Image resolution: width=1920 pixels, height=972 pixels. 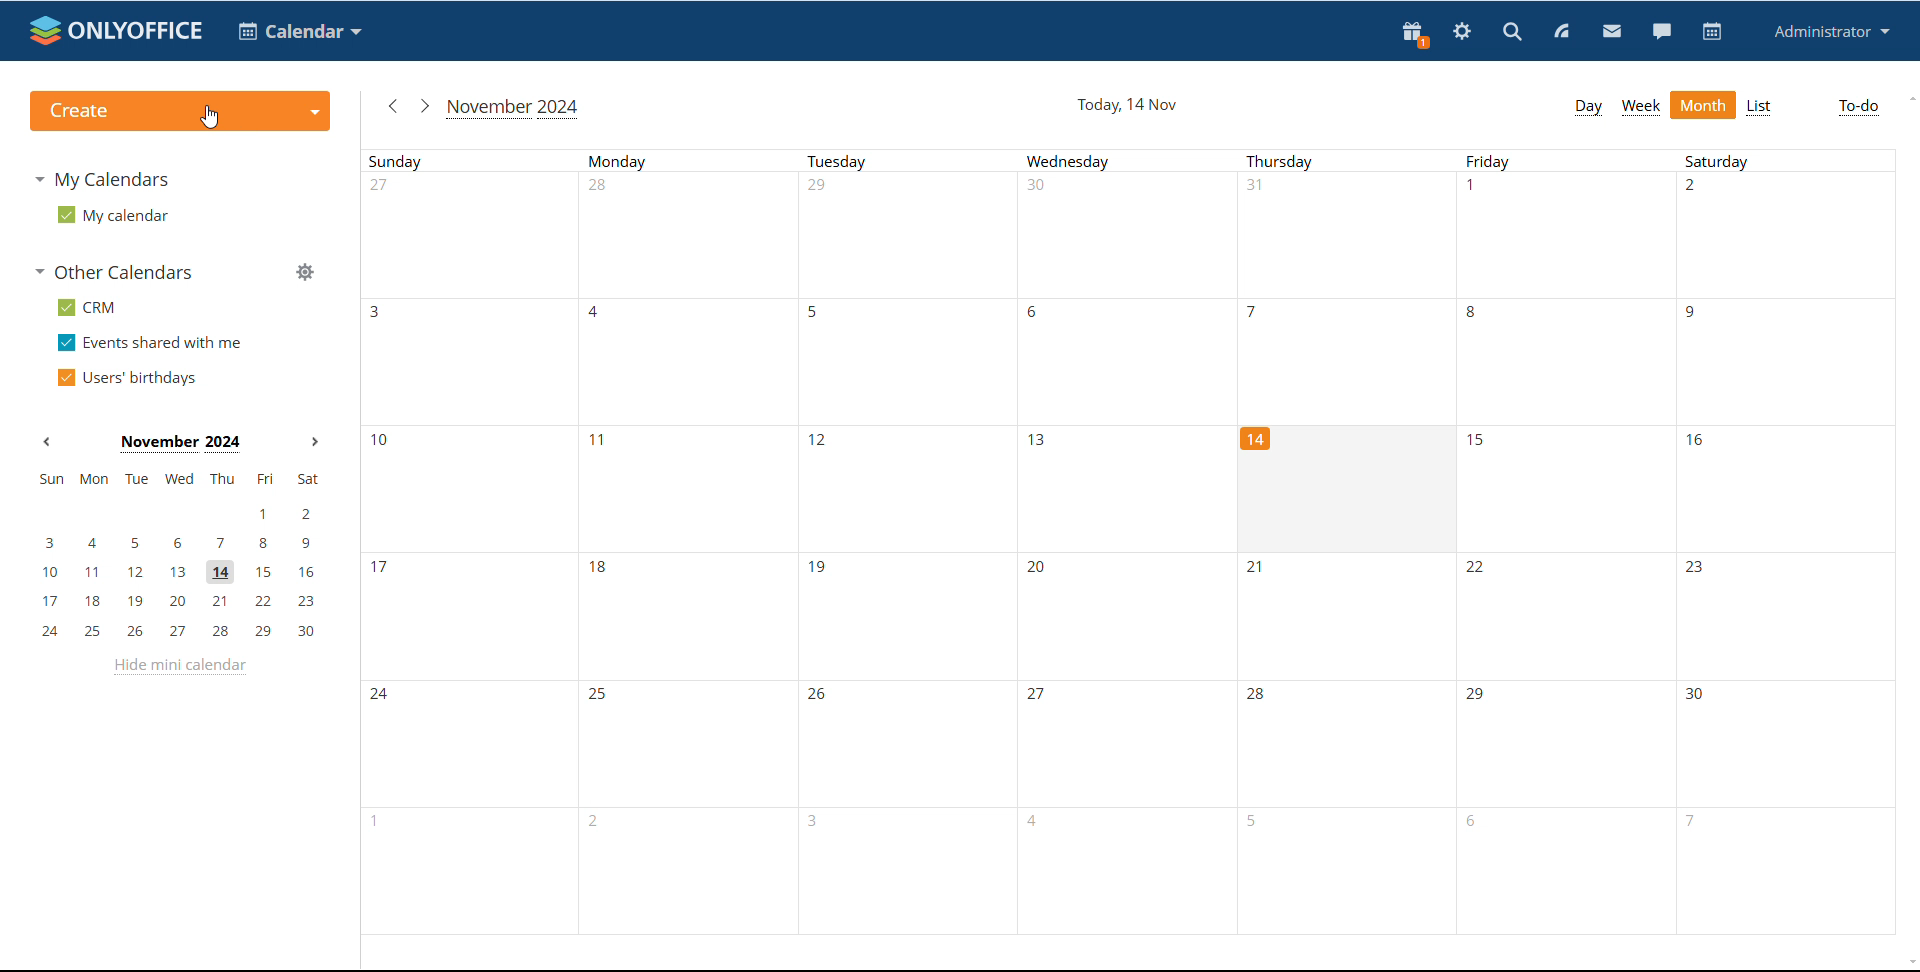 I want to click on previous month, so click(x=390, y=105).